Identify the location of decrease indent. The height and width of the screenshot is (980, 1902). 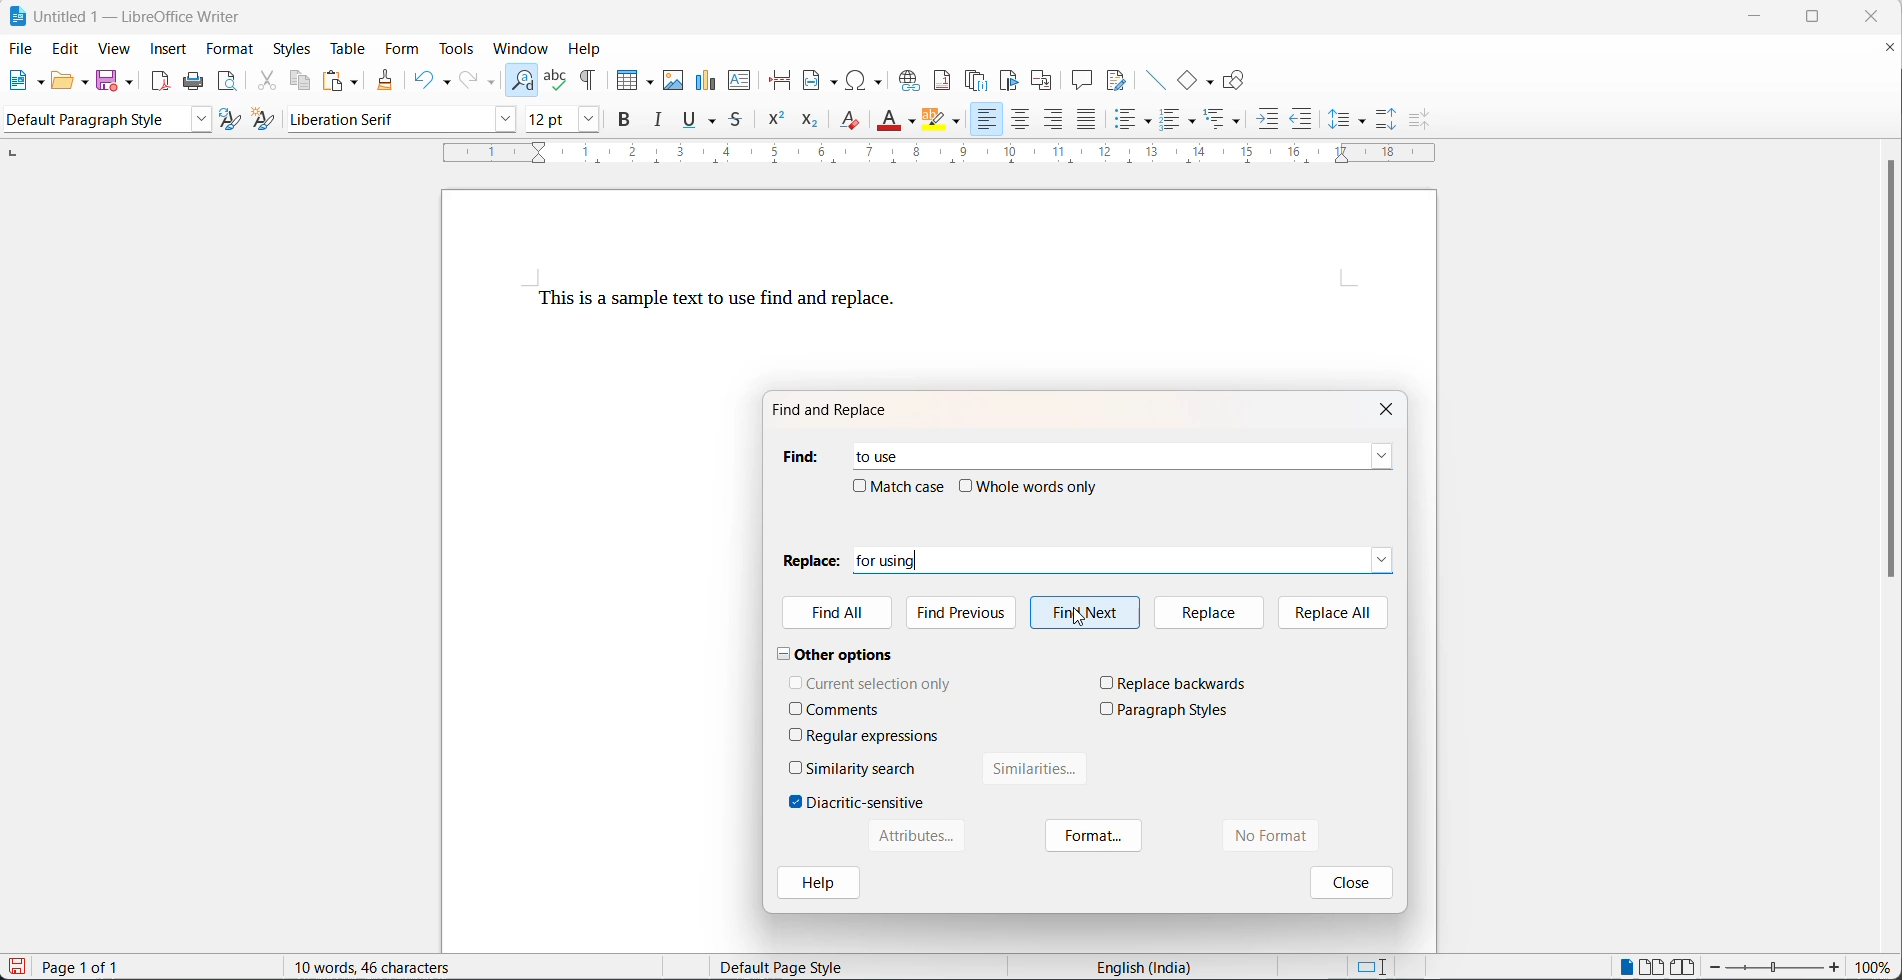
(1302, 122).